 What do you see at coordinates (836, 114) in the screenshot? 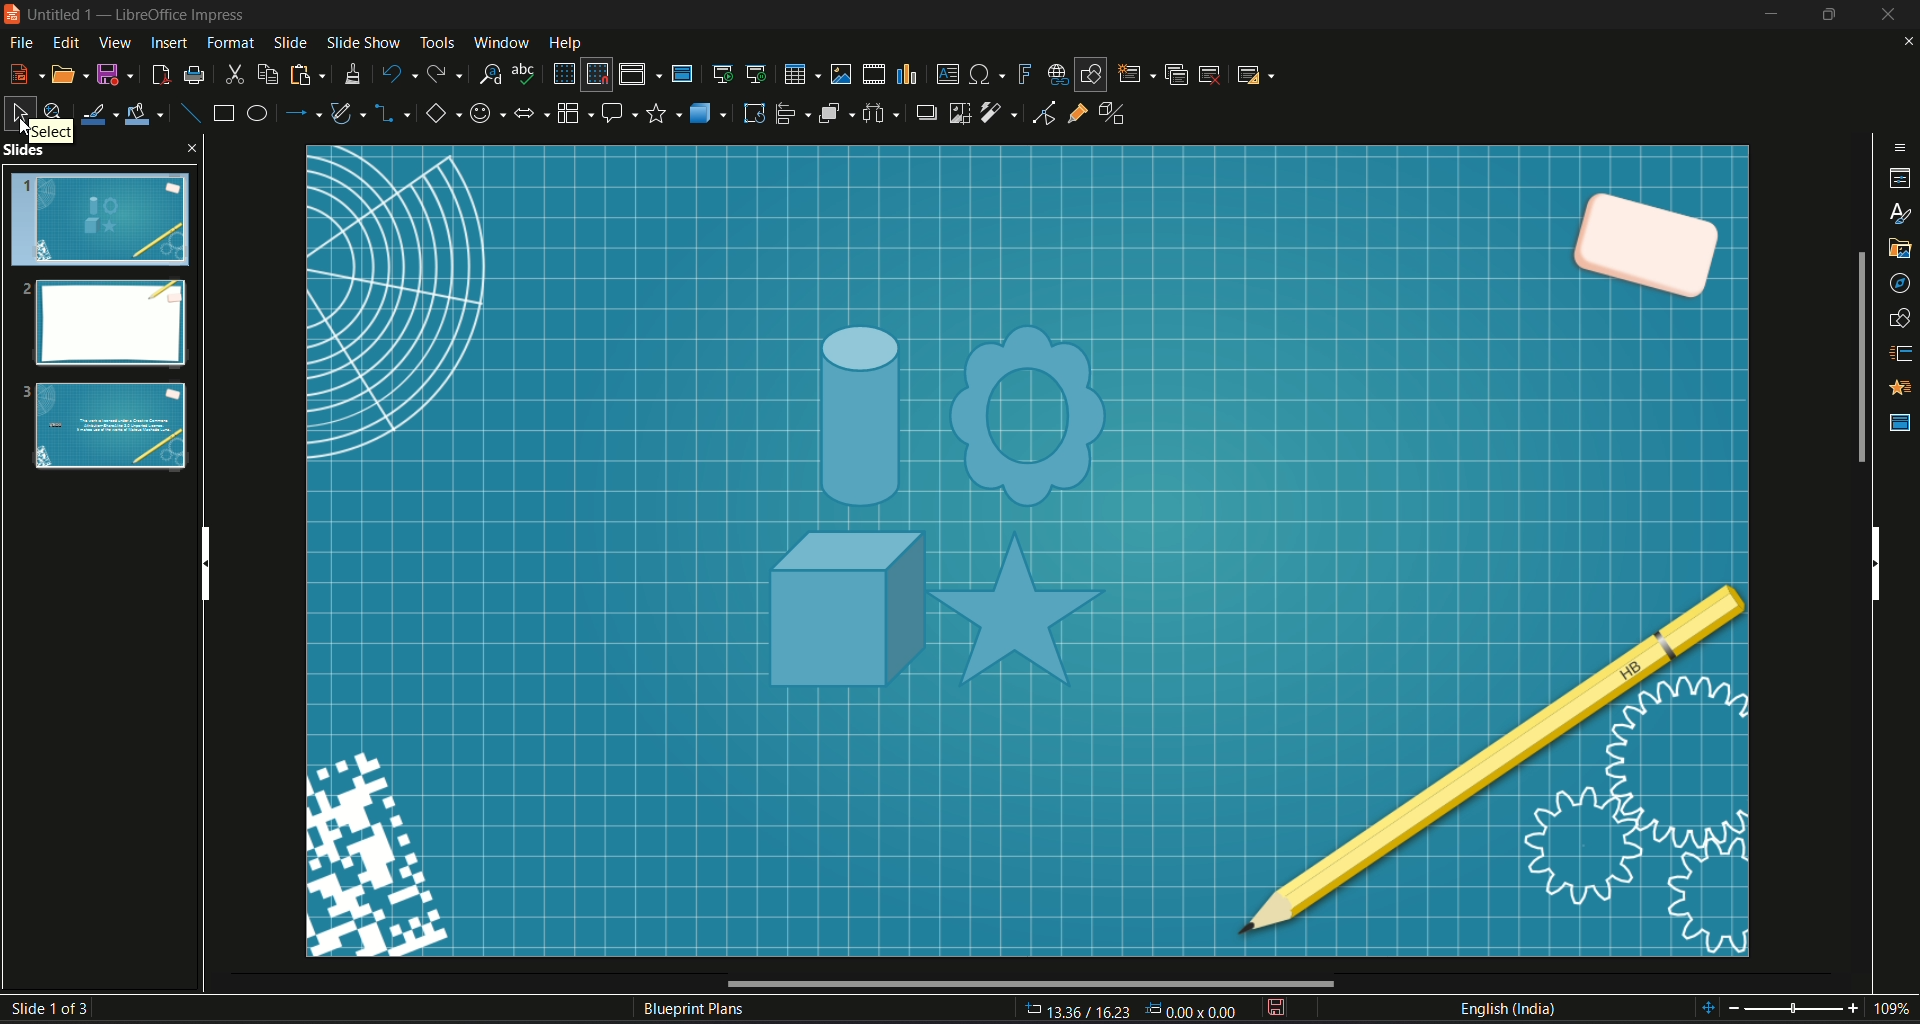
I see `arrange` at bounding box center [836, 114].